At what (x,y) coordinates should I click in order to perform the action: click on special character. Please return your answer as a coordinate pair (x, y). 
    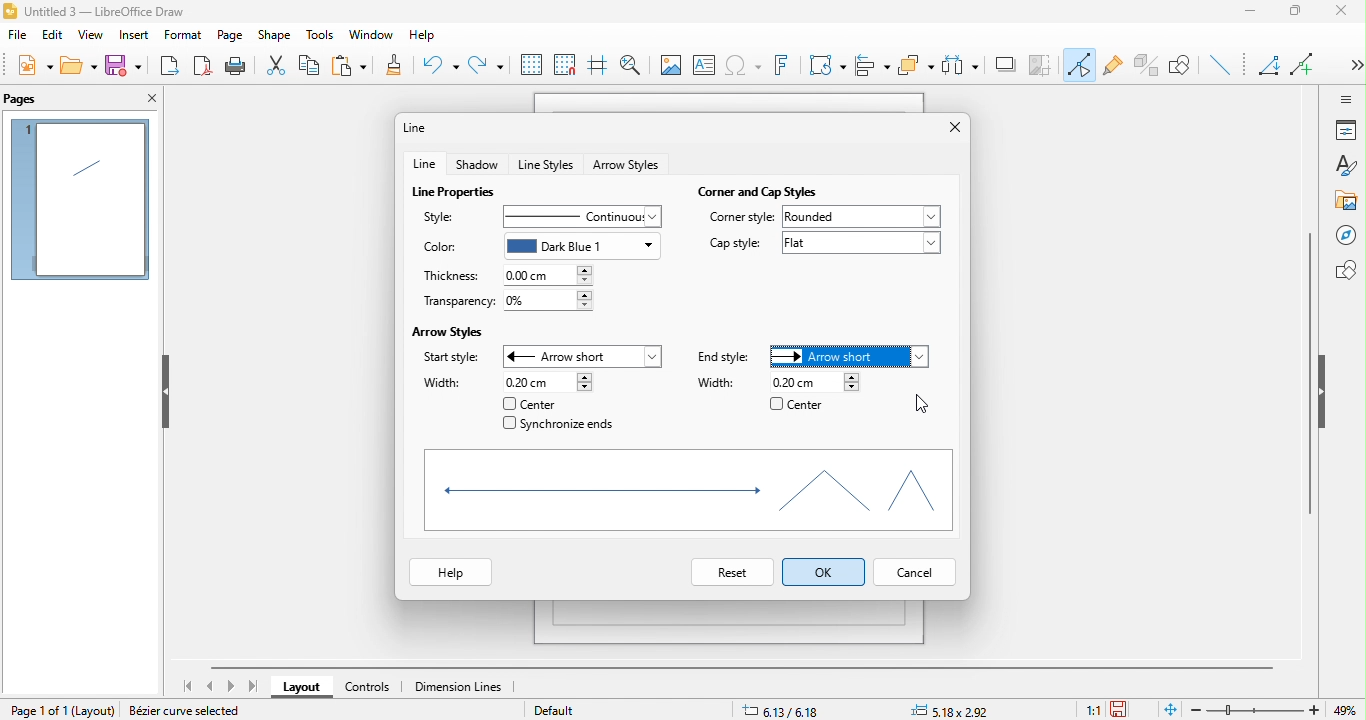
    Looking at the image, I should click on (746, 67).